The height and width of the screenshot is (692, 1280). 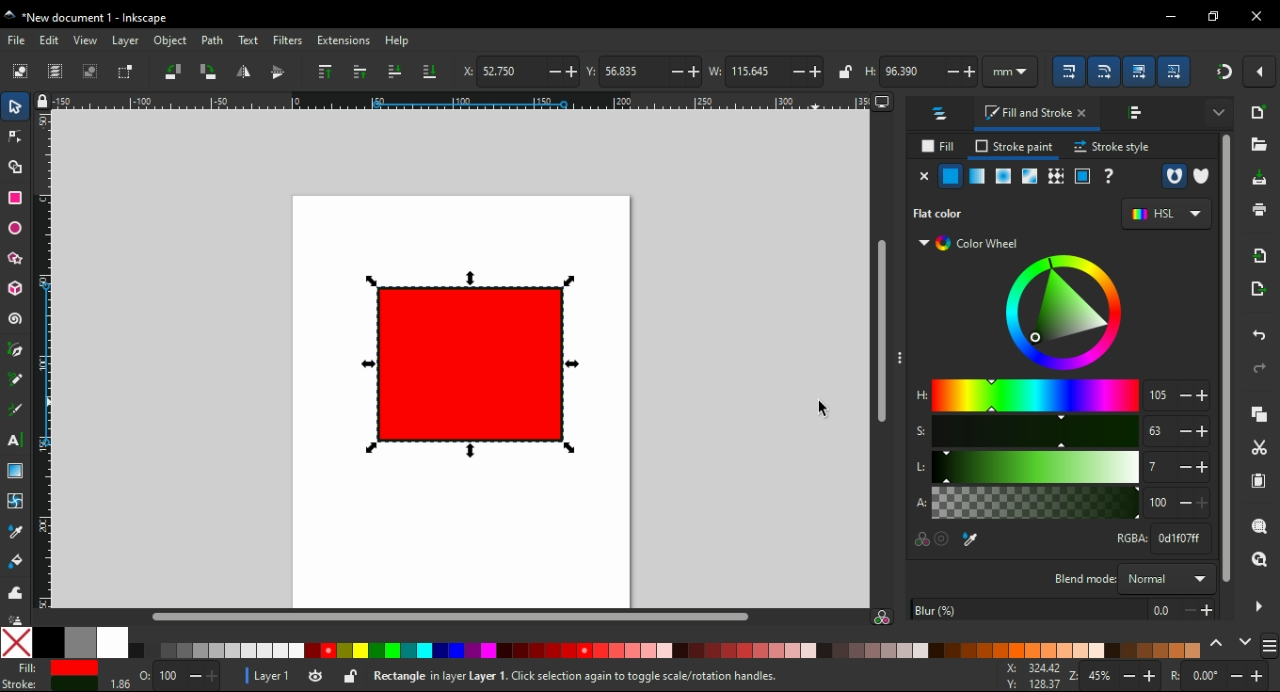 I want to click on color wheel, so click(x=1060, y=312).